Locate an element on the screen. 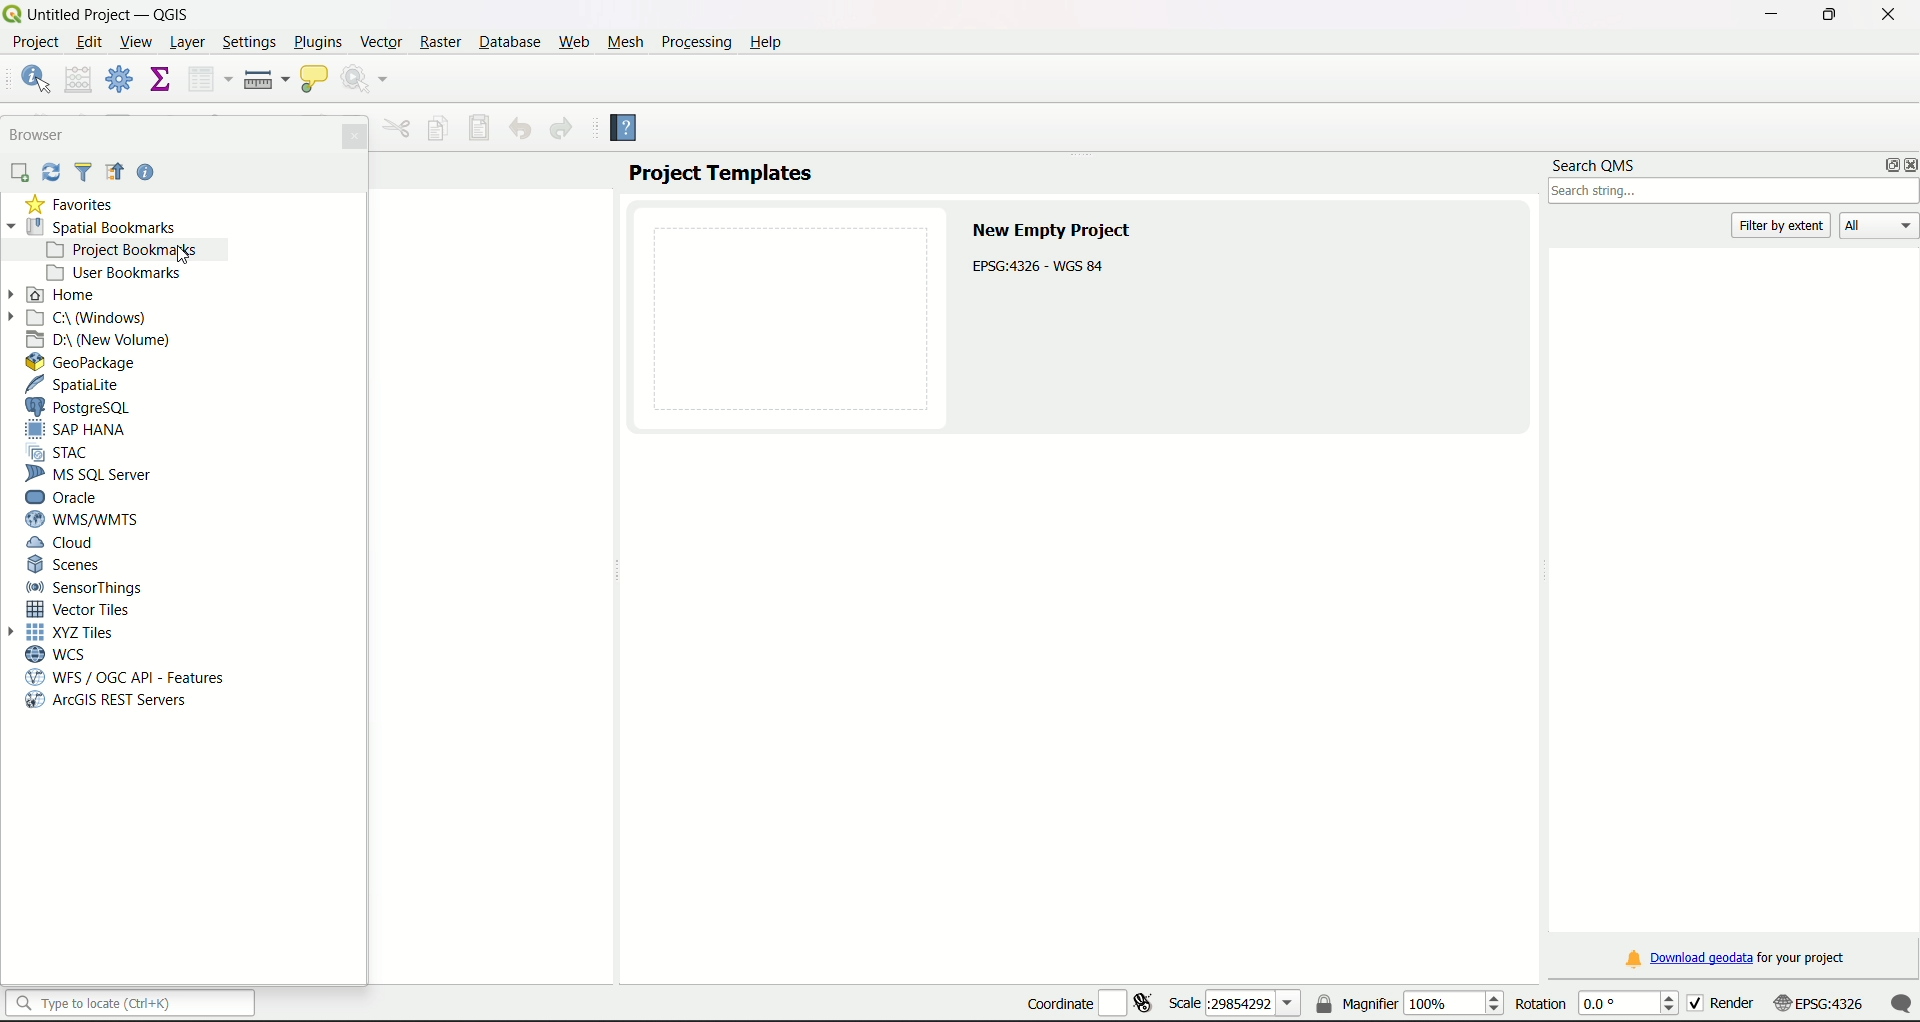 This screenshot has width=1920, height=1022. Spatial Bookmarks is located at coordinates (91, 227).